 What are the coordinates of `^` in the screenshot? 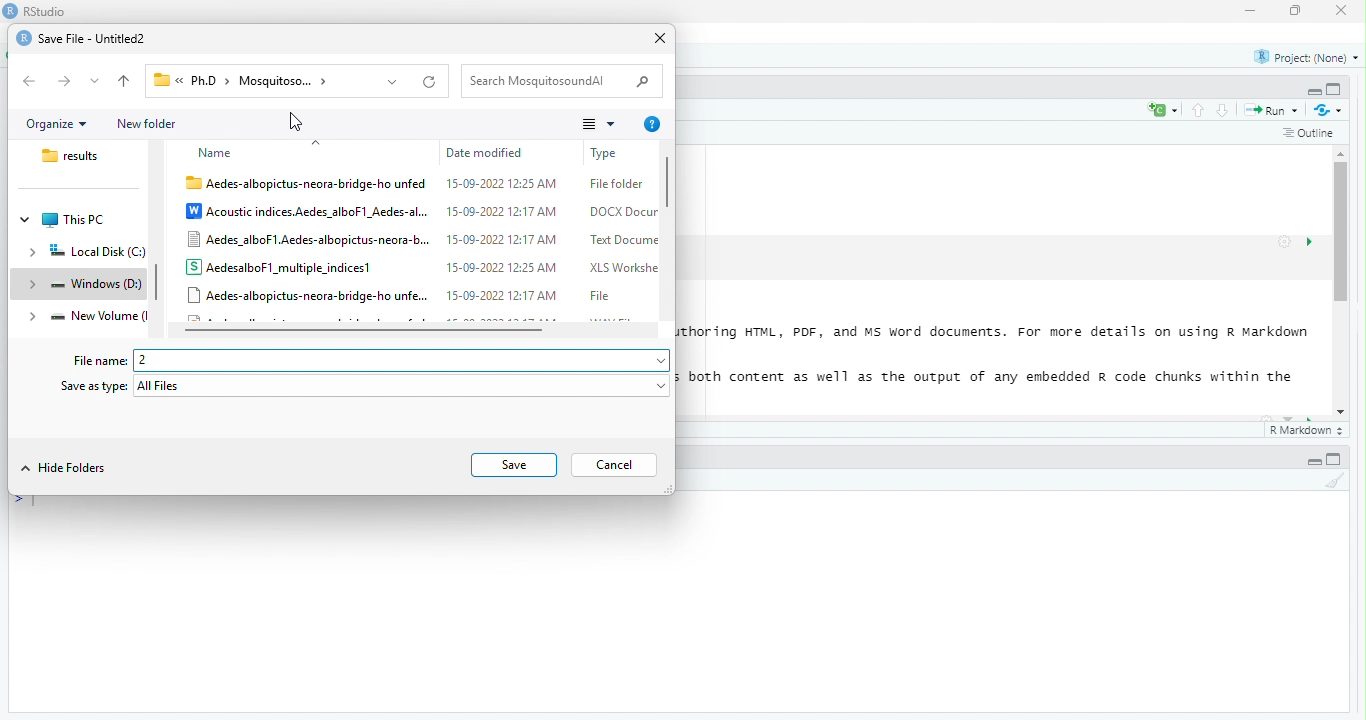 It's located at (317, 142).